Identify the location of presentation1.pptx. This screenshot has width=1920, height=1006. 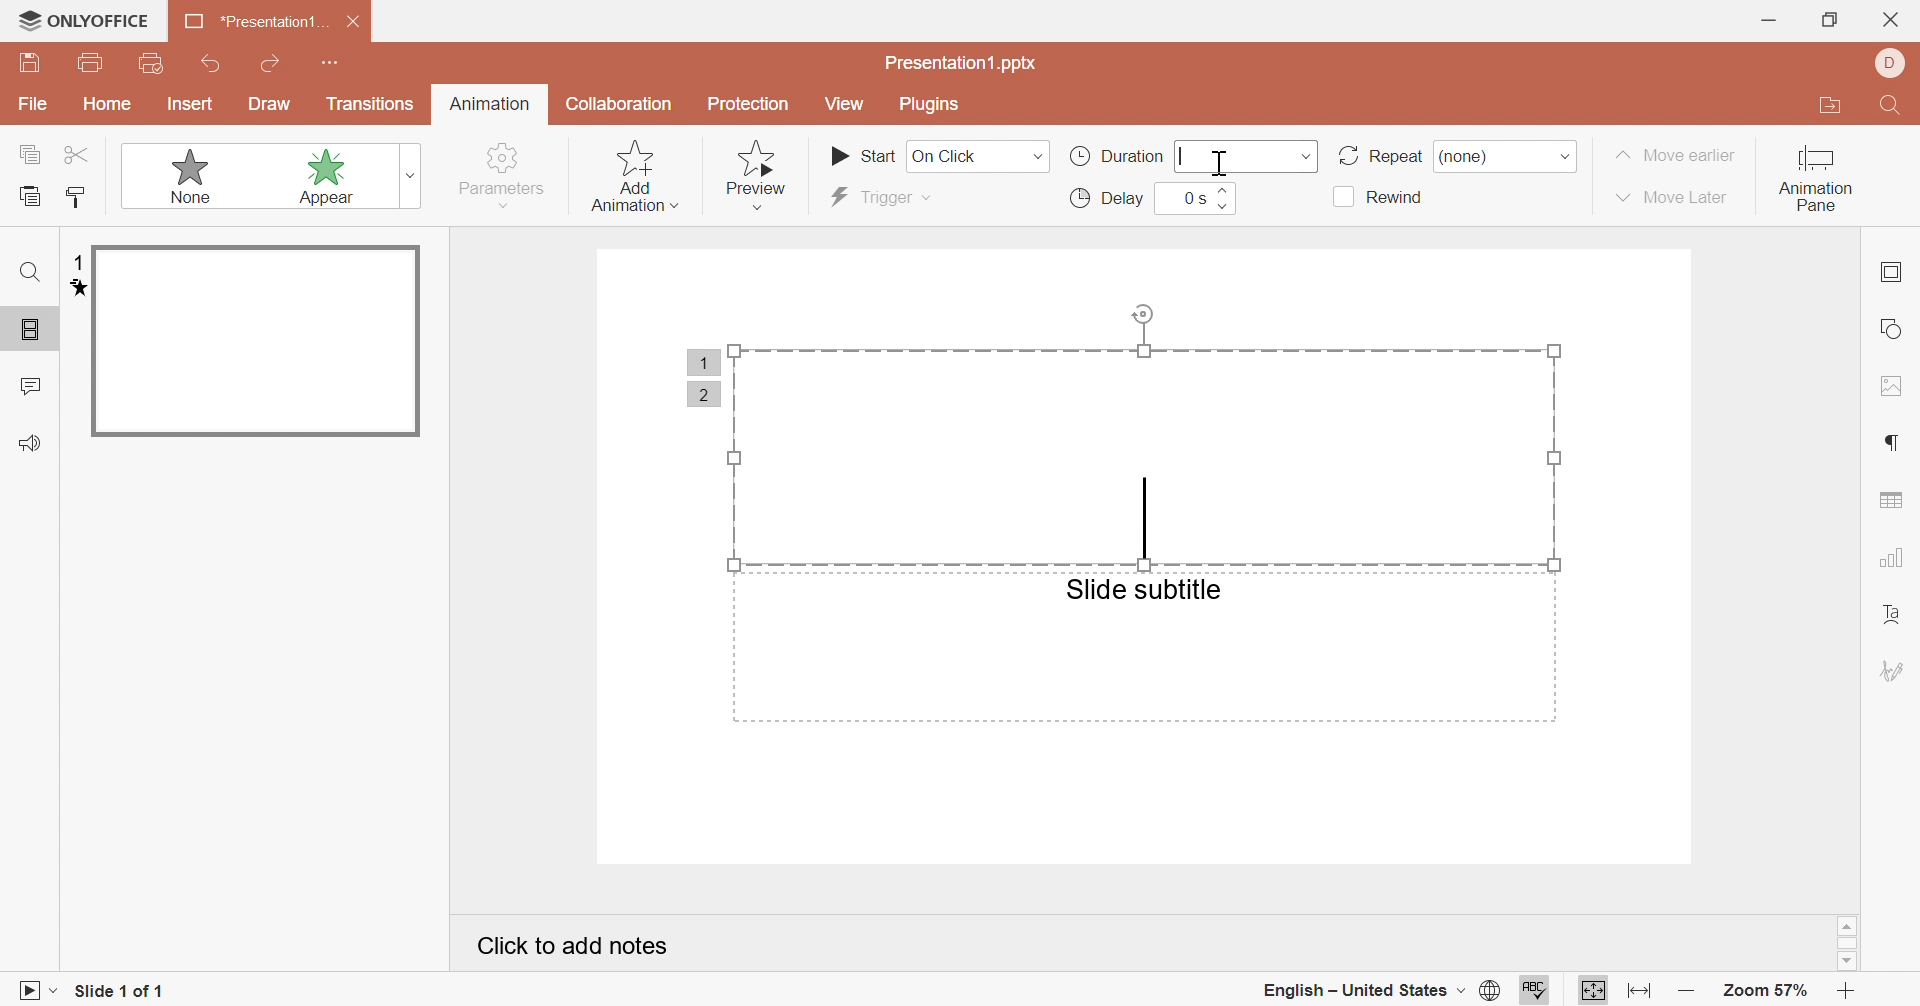
(964, 64).